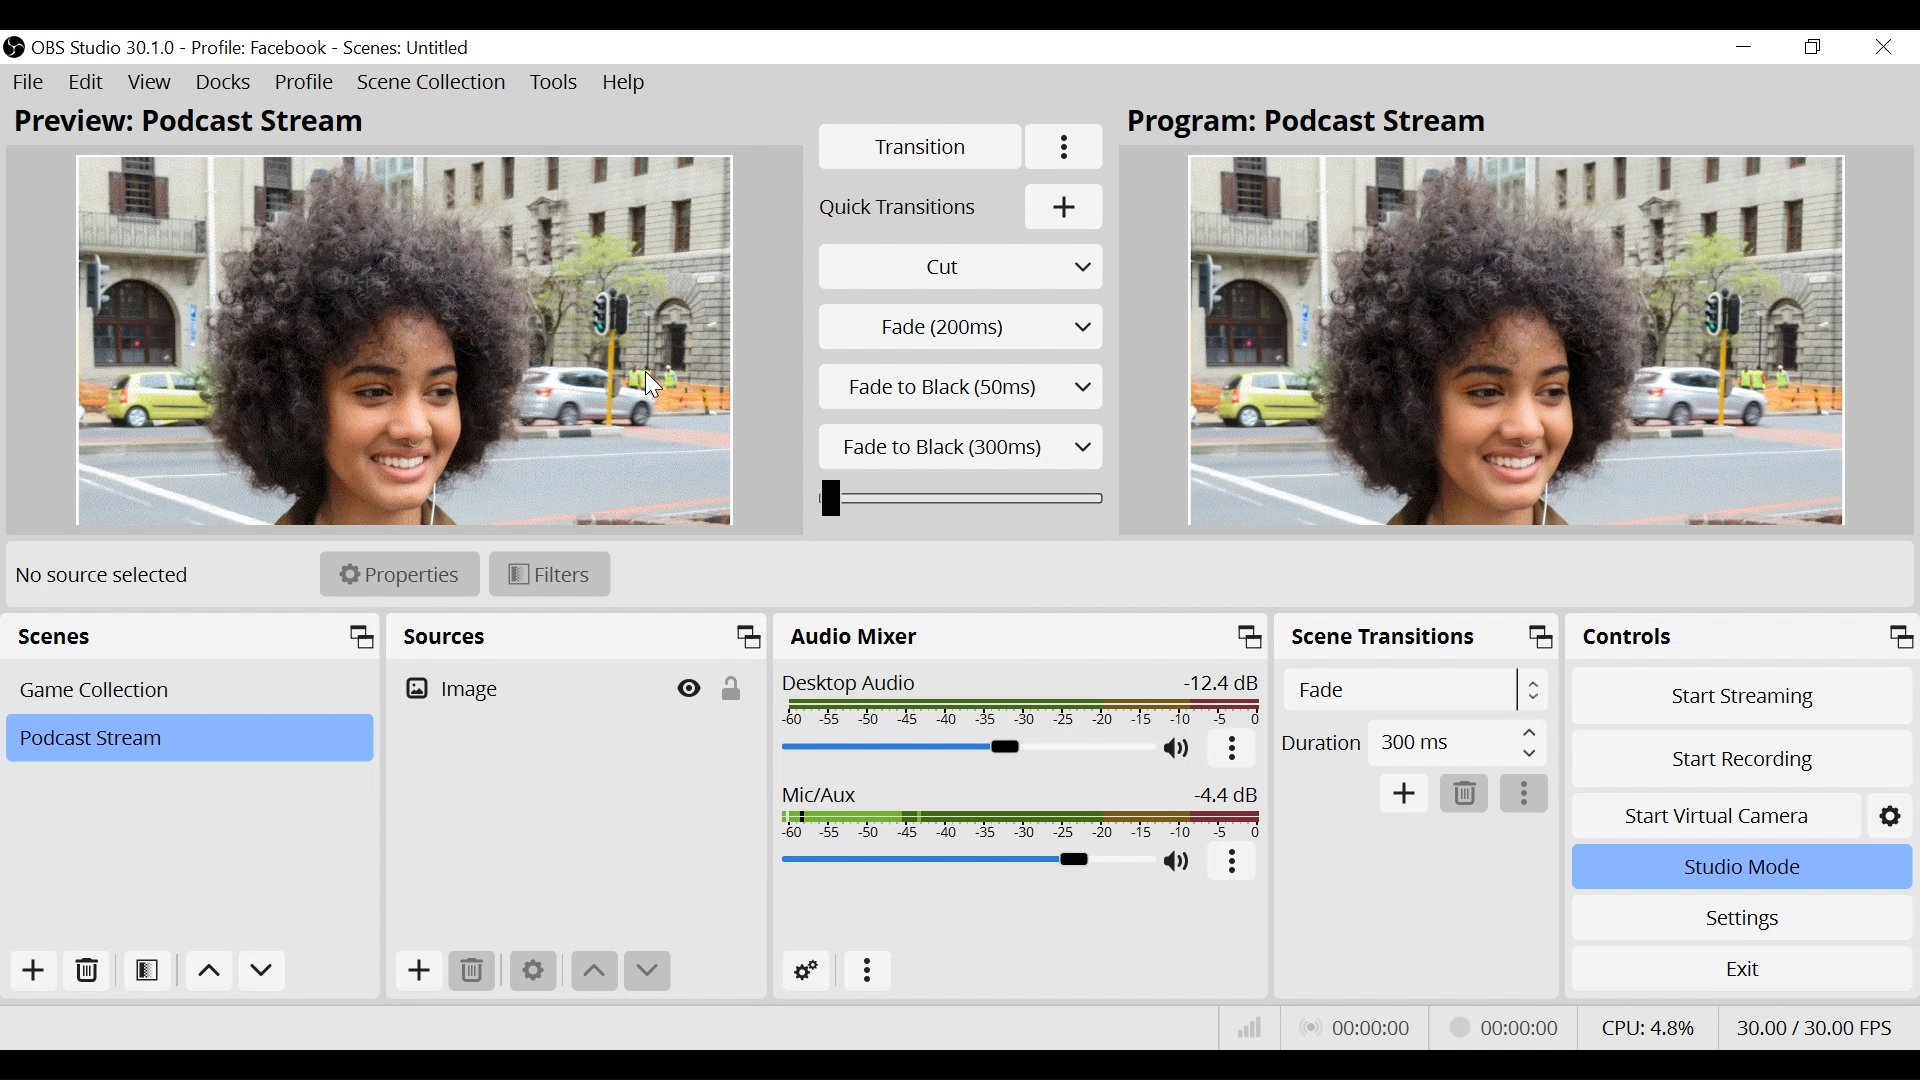 This screenshot has width=1920, height=1080. I want to click on Stream Status, so click(1501, 1027).